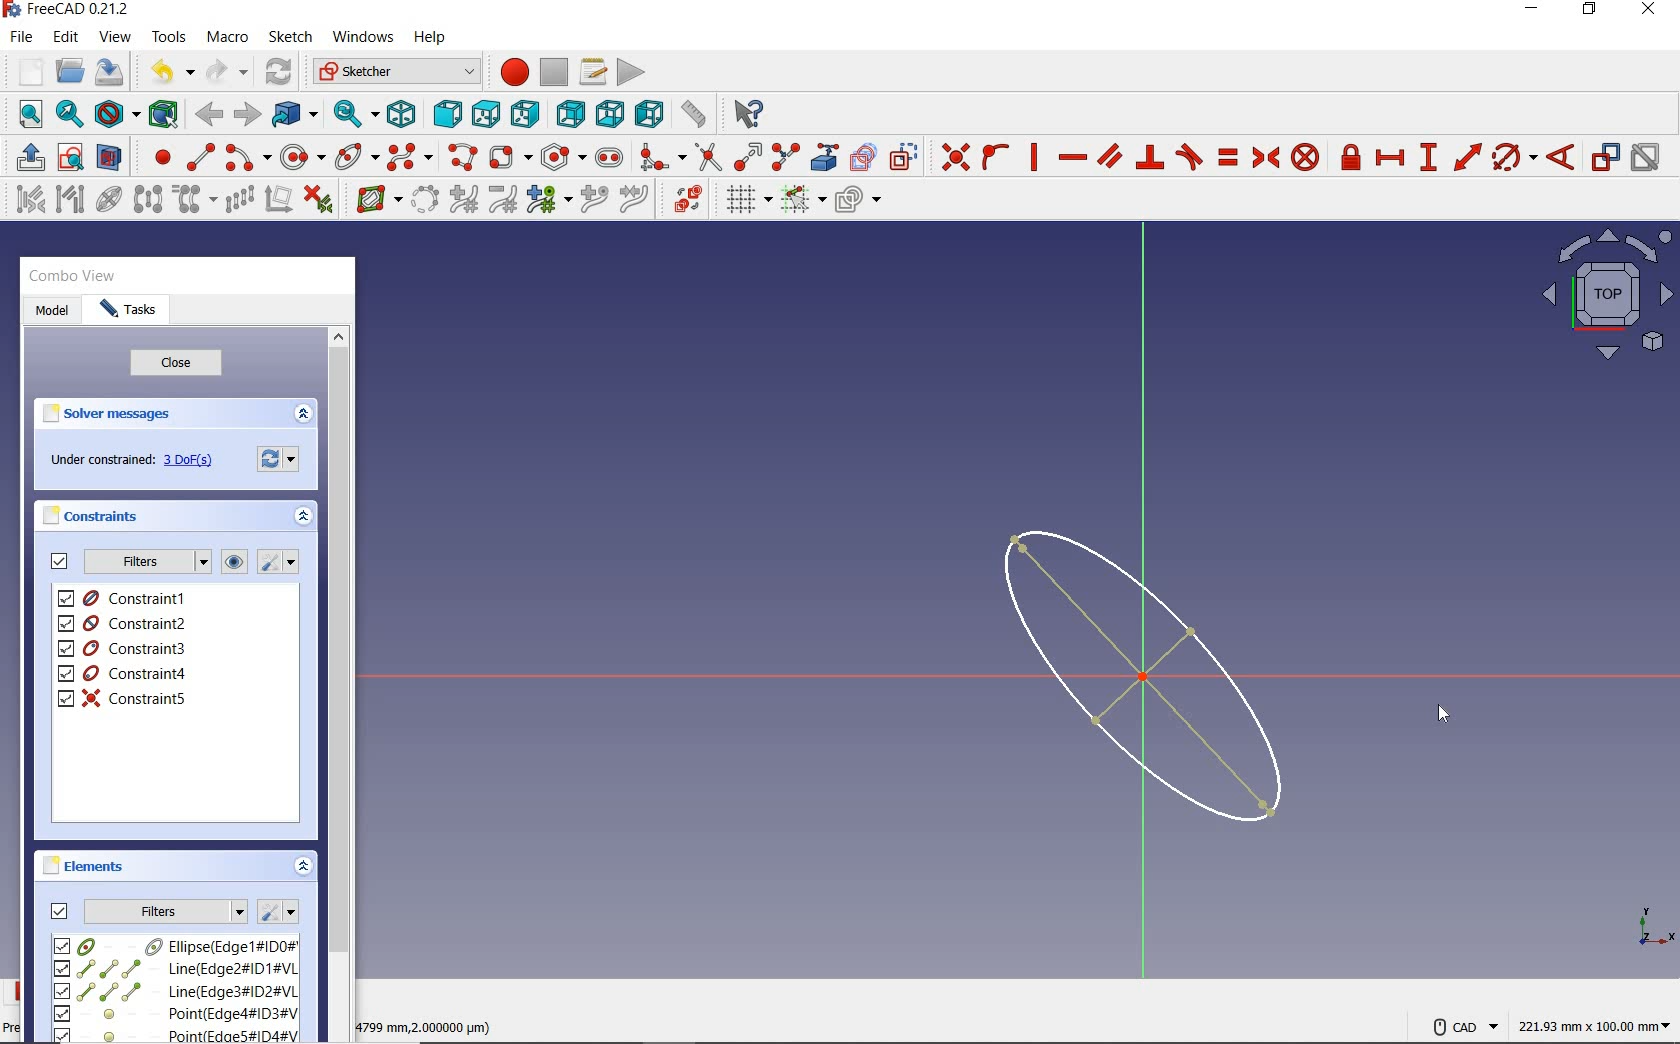 Image resolution: width=1680 pixels, height=1044 pixels. I want to click on split edge, so click(786, 156).